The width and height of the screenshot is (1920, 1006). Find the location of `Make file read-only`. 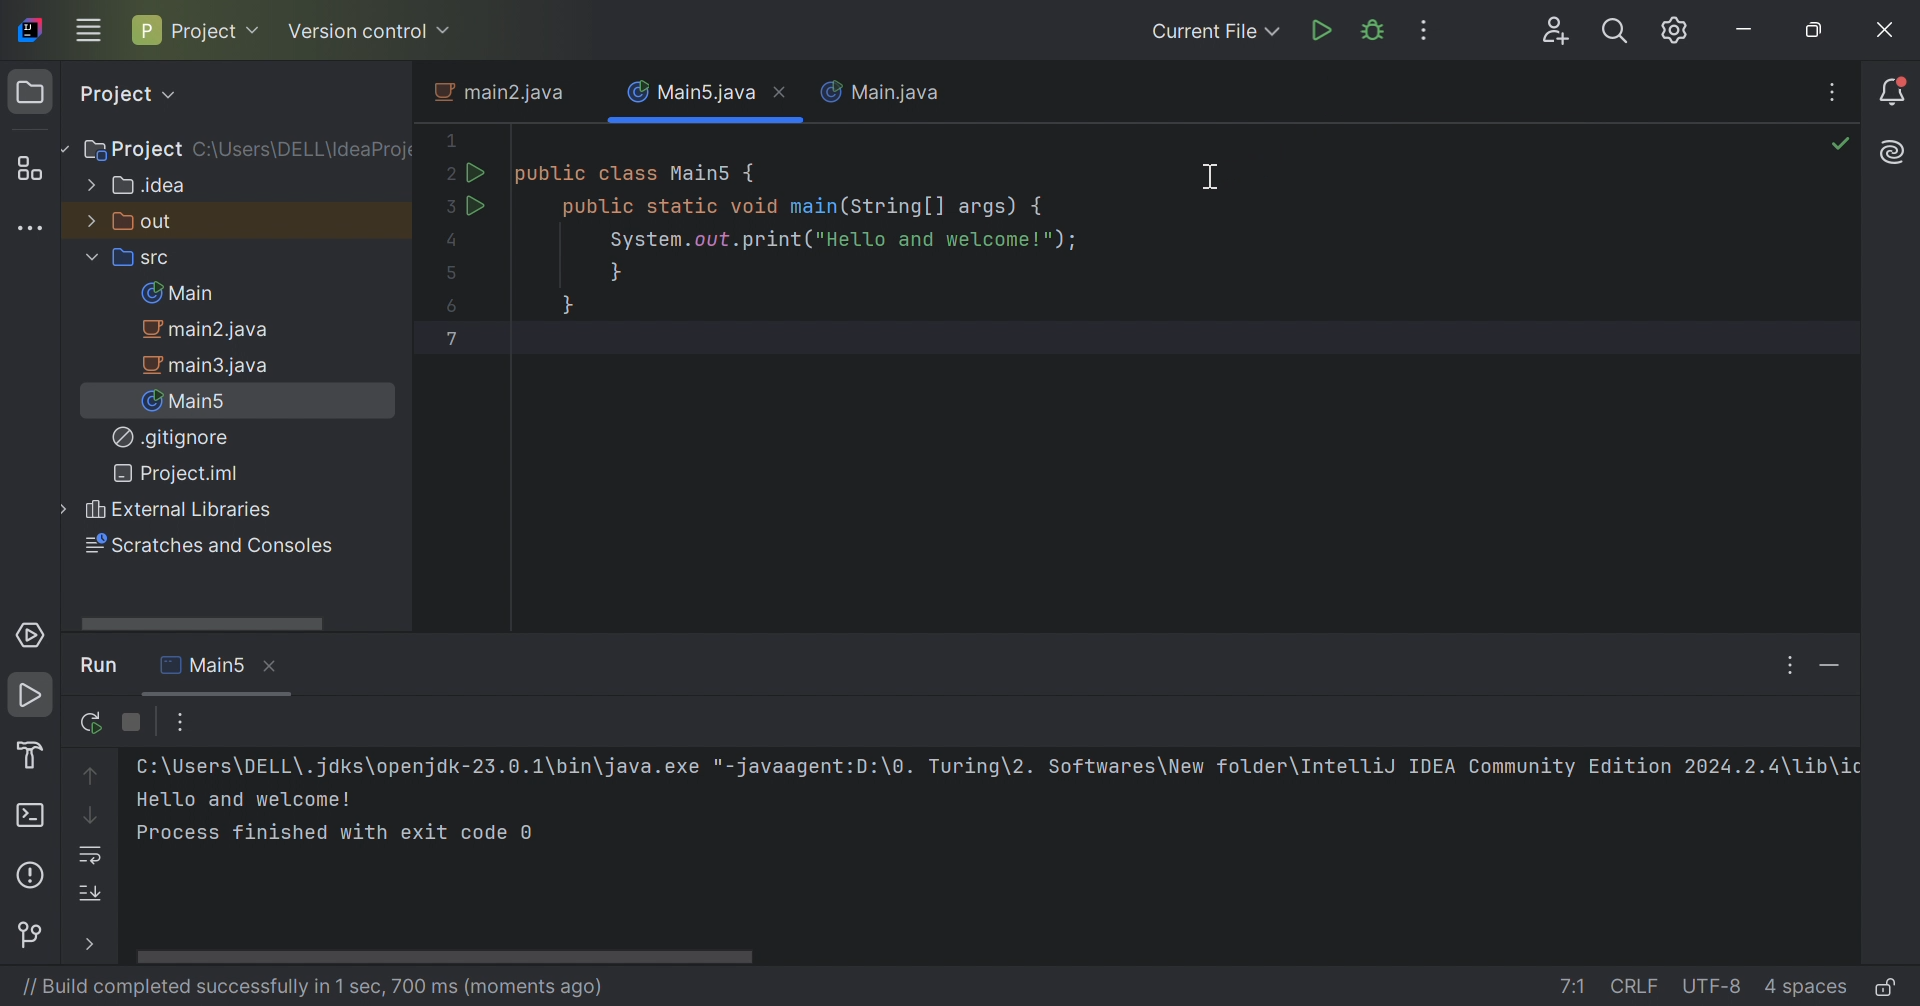

Make file read-only is located at coordinates (1884, 989).